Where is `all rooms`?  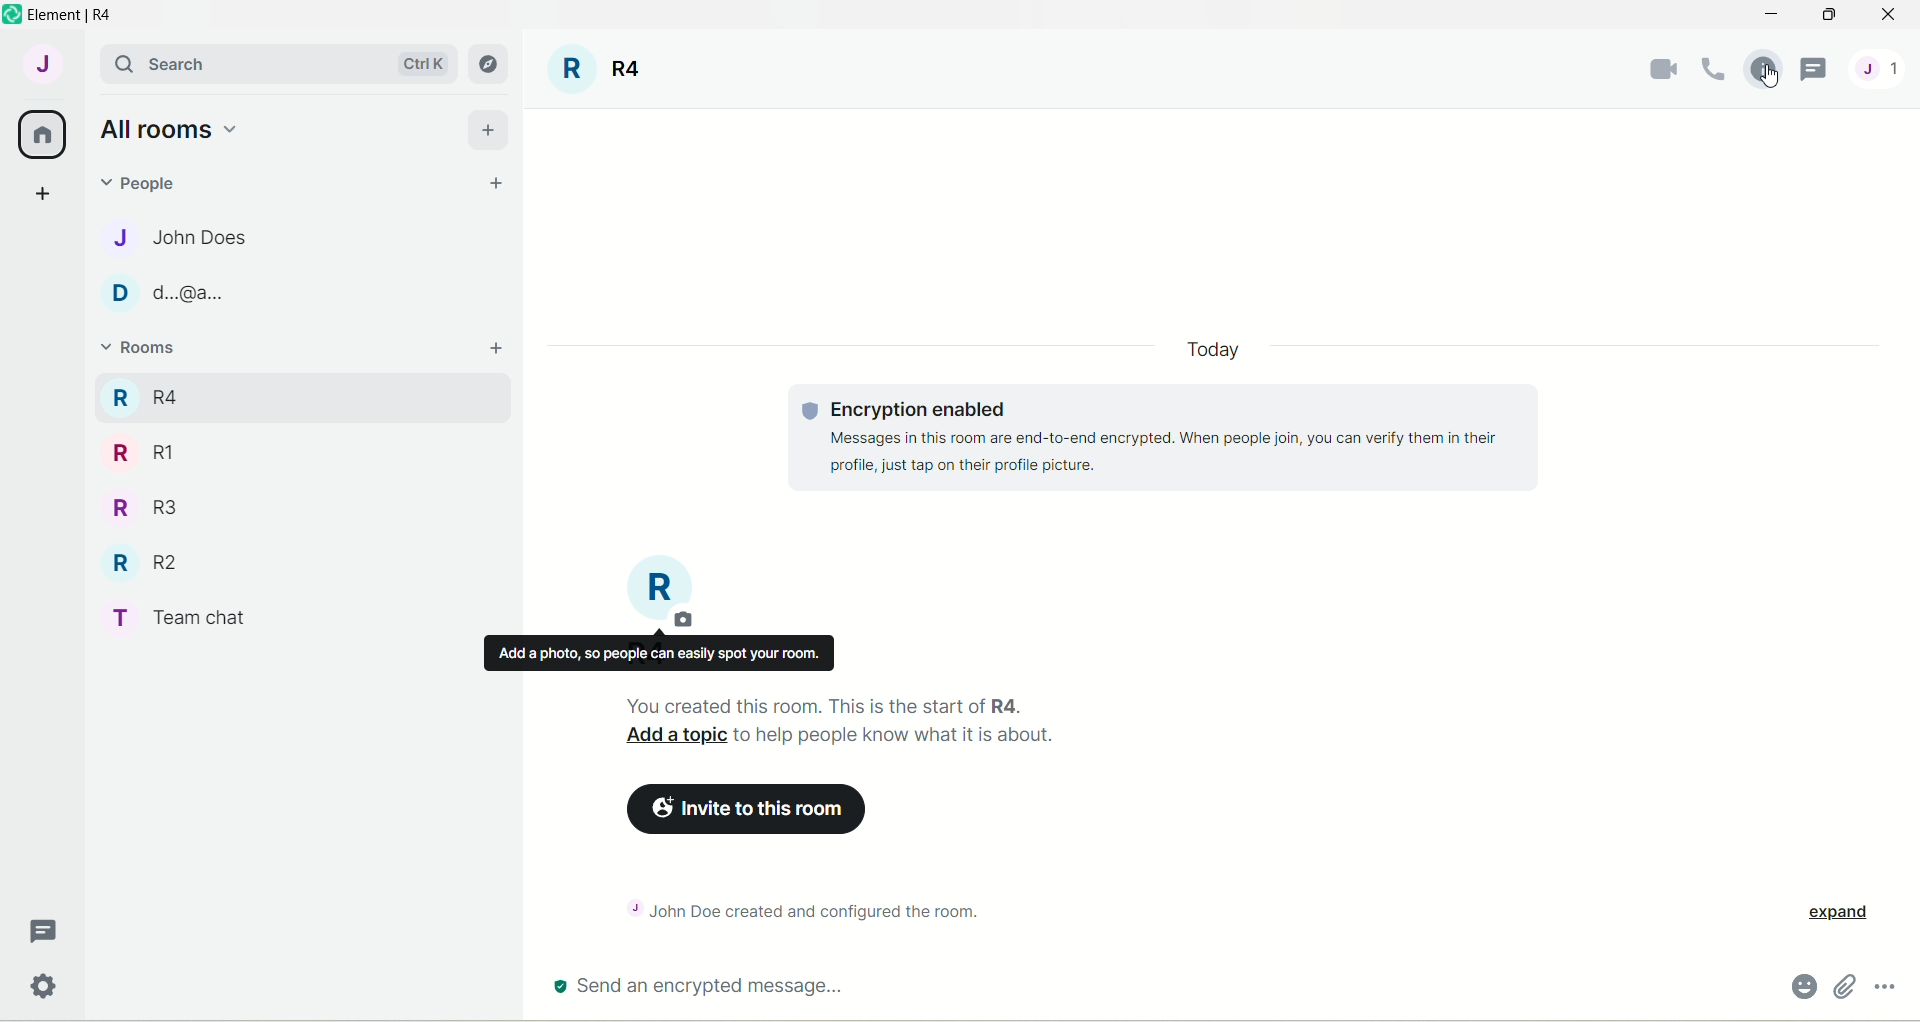
all rooms is located at coordinates (167, 128).